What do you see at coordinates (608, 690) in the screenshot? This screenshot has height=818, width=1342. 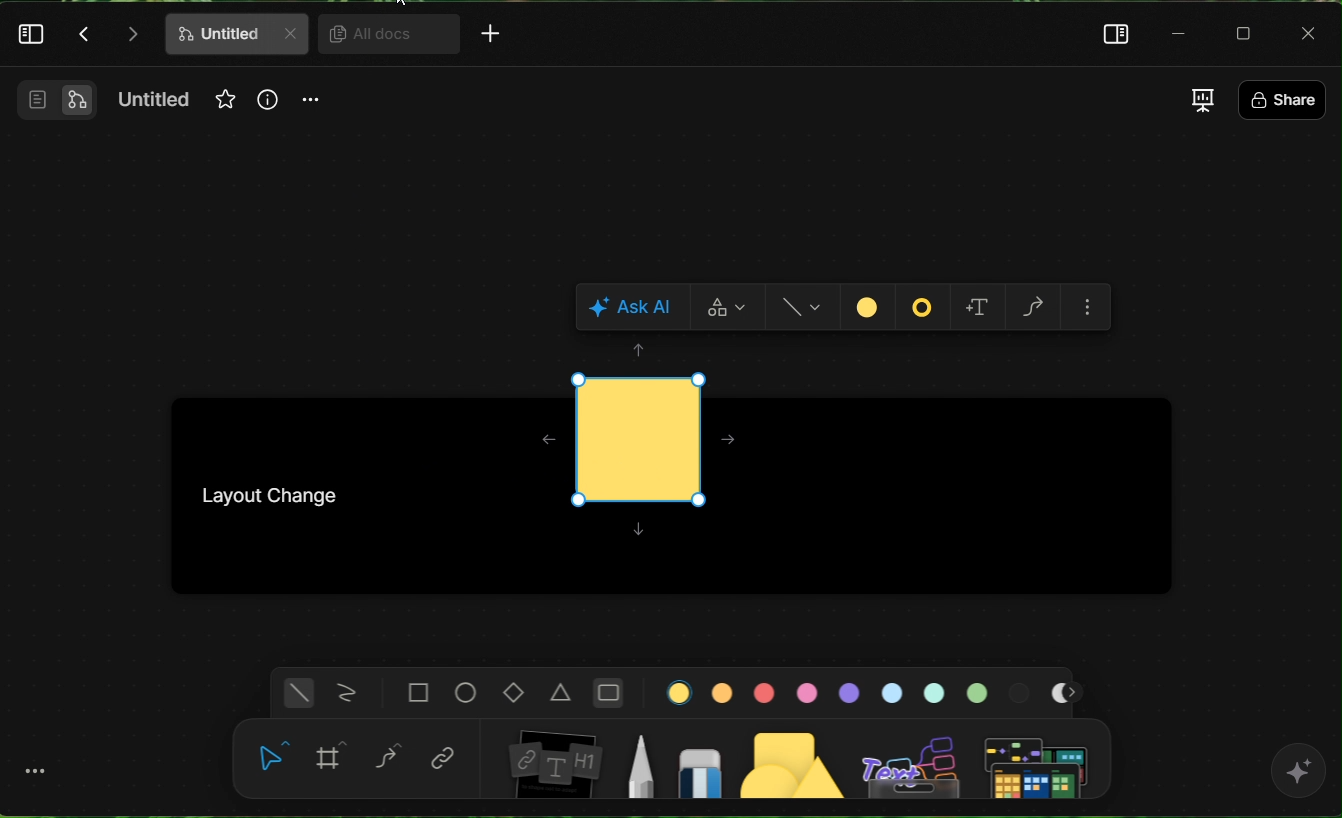 I see `rounded rectangle` at bounding box center [608, 690].